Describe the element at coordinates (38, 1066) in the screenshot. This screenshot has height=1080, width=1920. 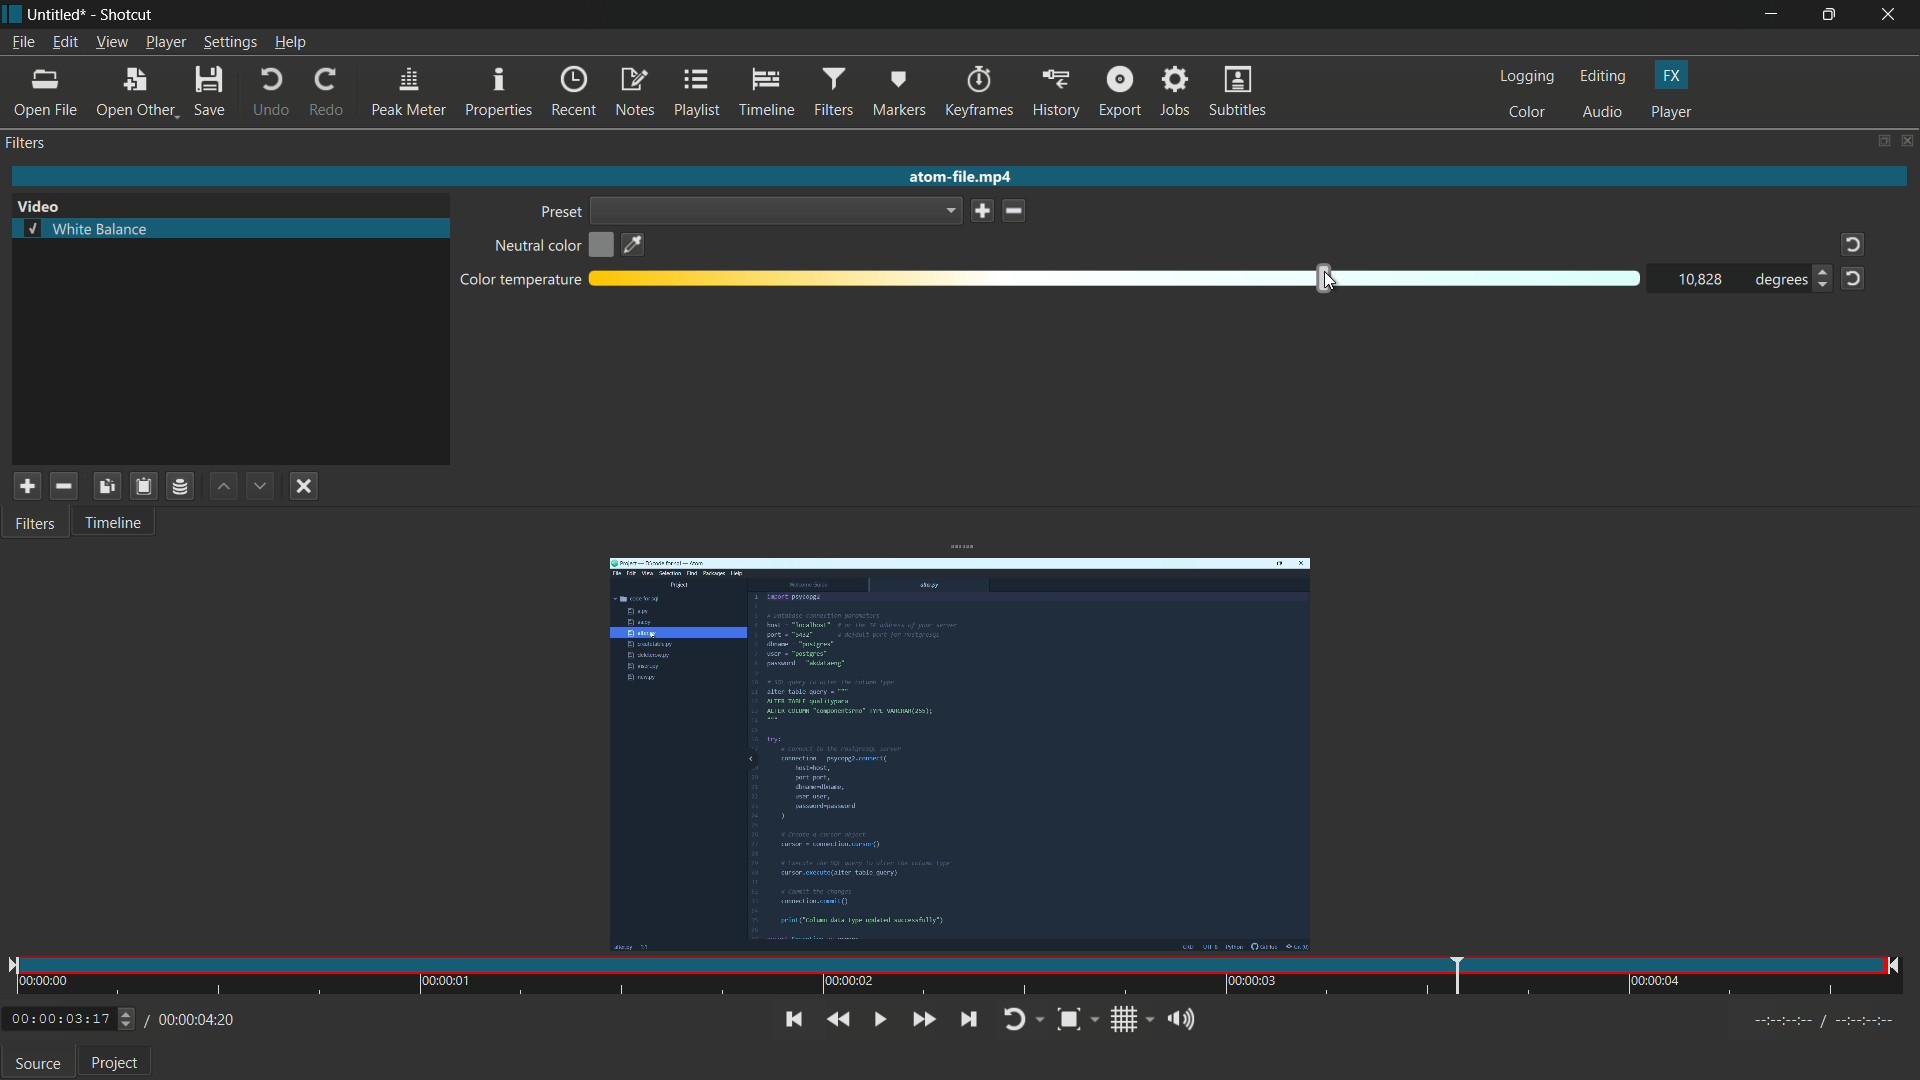
I see `source` at that location.